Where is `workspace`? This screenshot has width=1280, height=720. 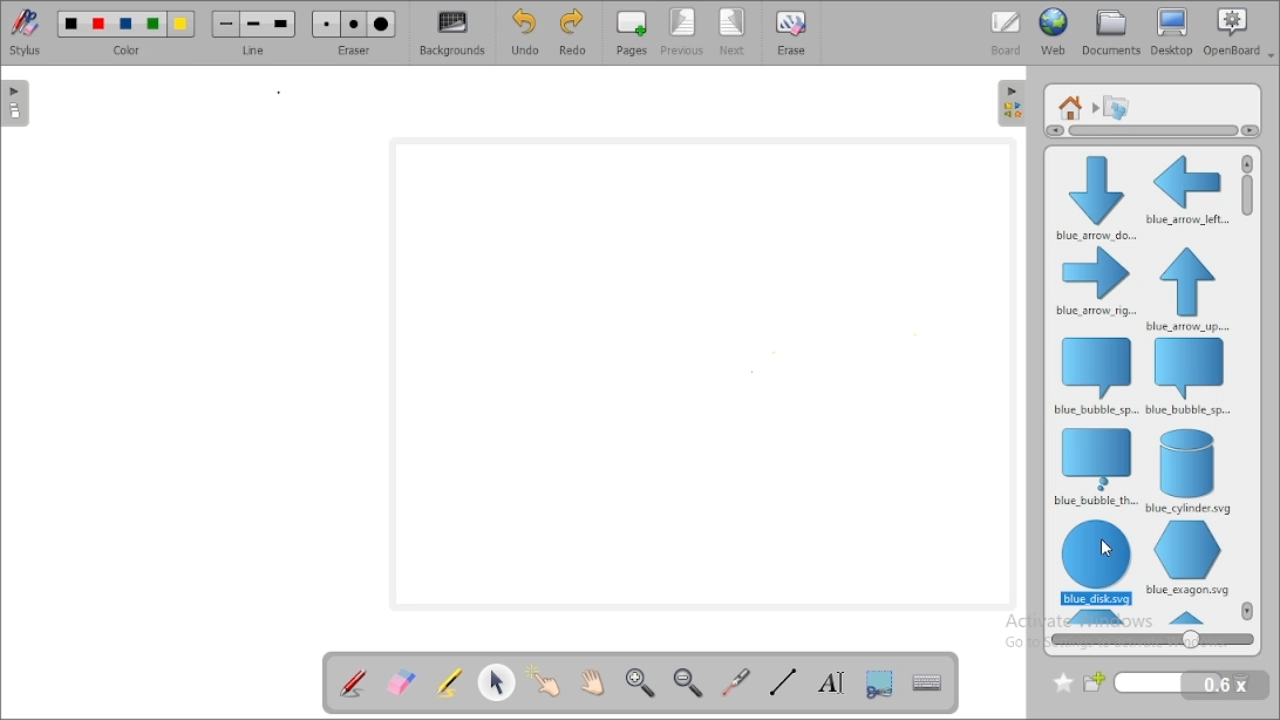 workspace is located at coordinates (702, 373).